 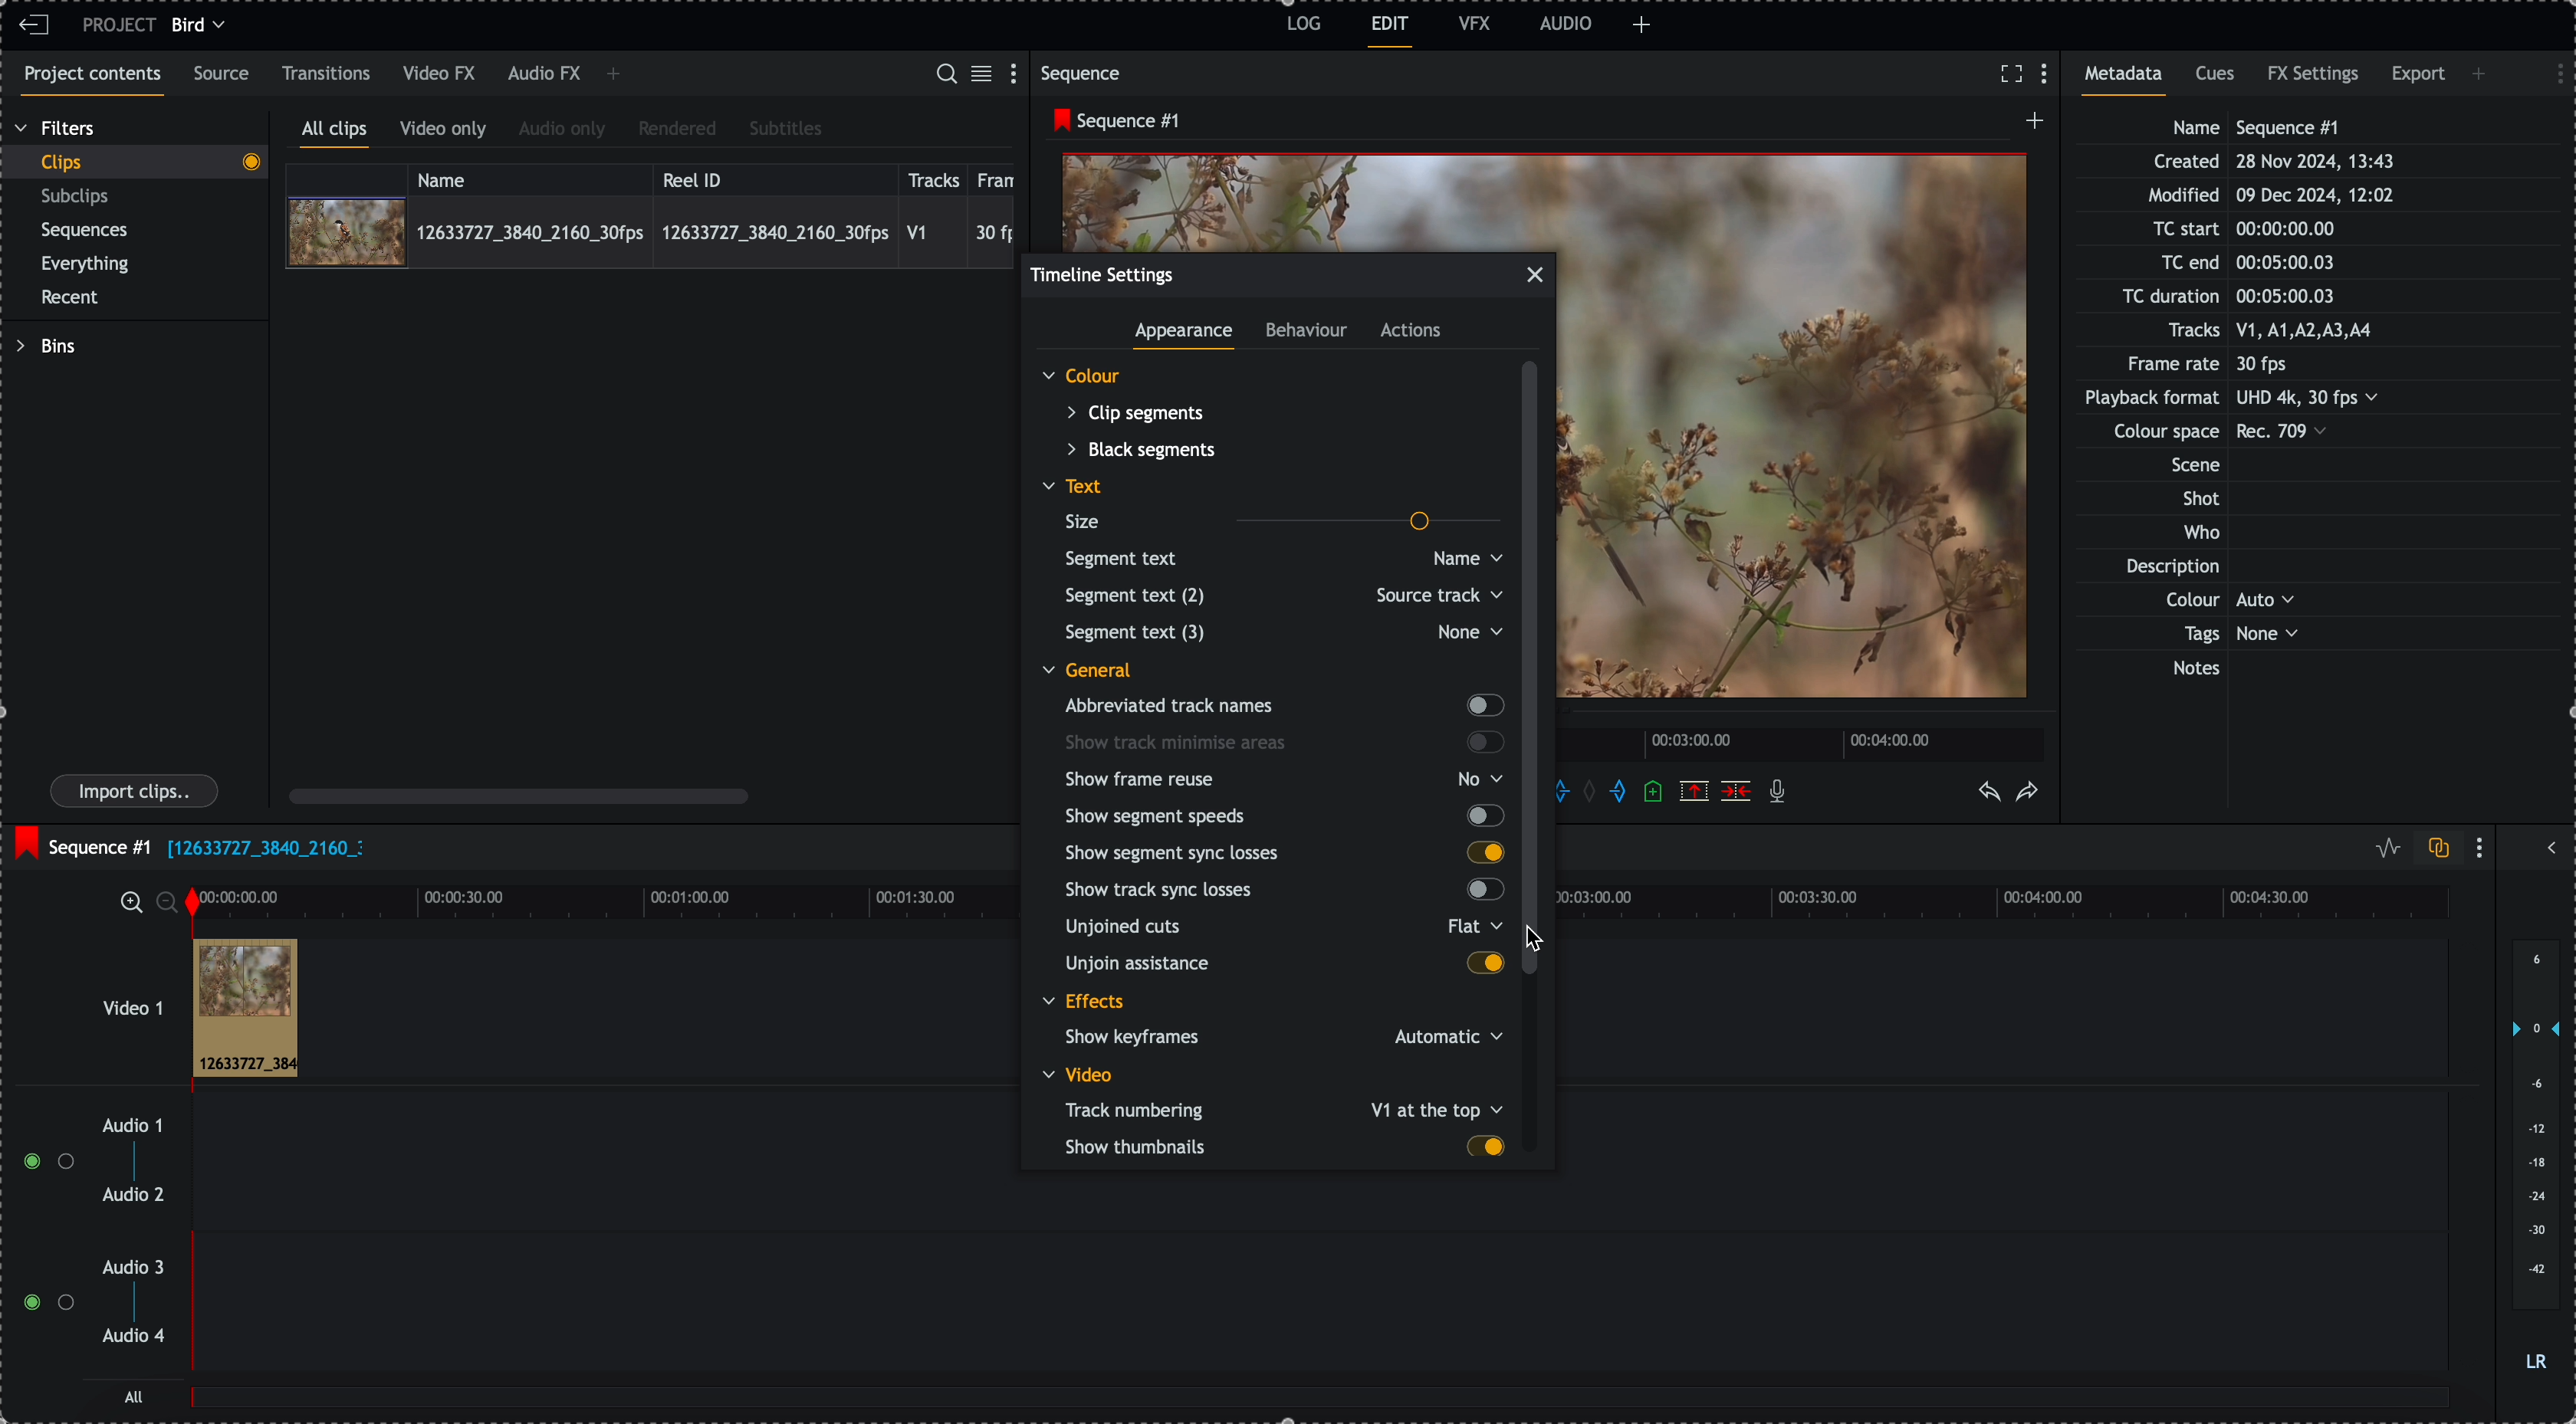 What do you see at coordinates (85, 234) in the screenshot?
I see `sequences` at bounding box center [85, 234].